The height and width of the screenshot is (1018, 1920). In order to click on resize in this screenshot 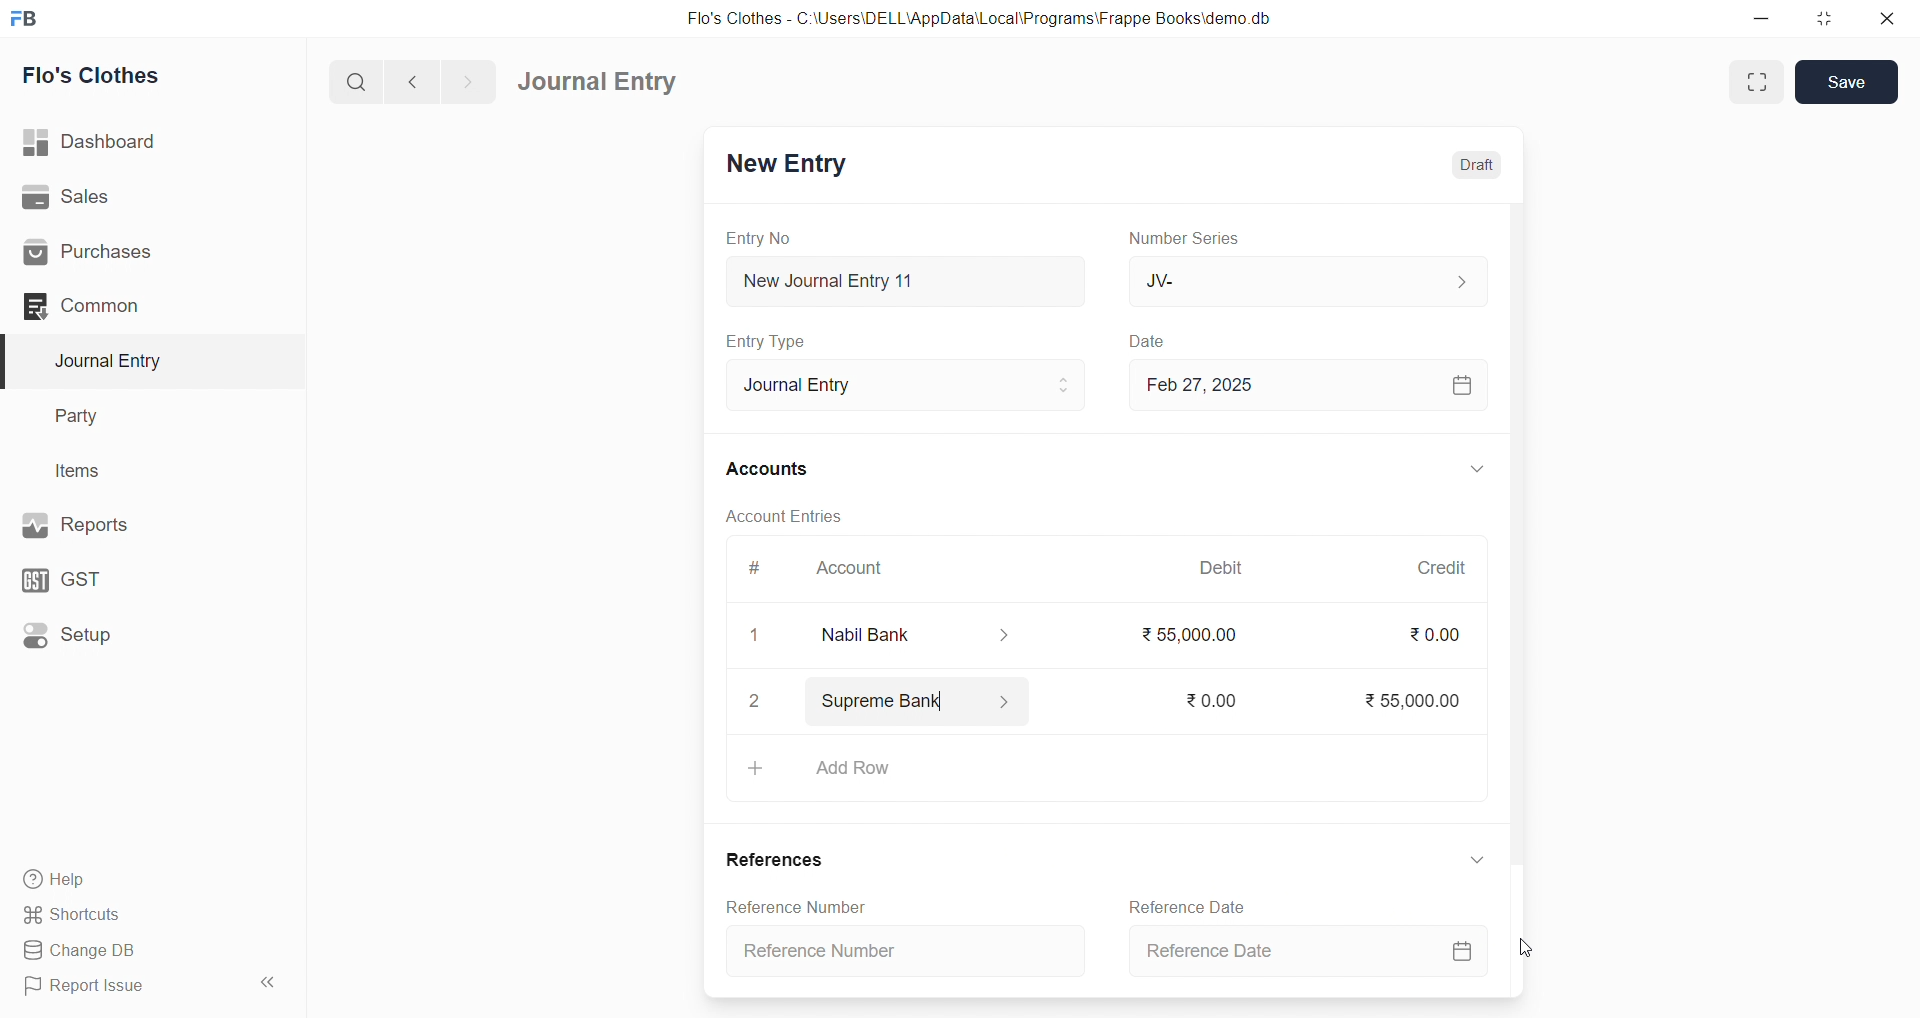, I will do `click(1824, 17)`.